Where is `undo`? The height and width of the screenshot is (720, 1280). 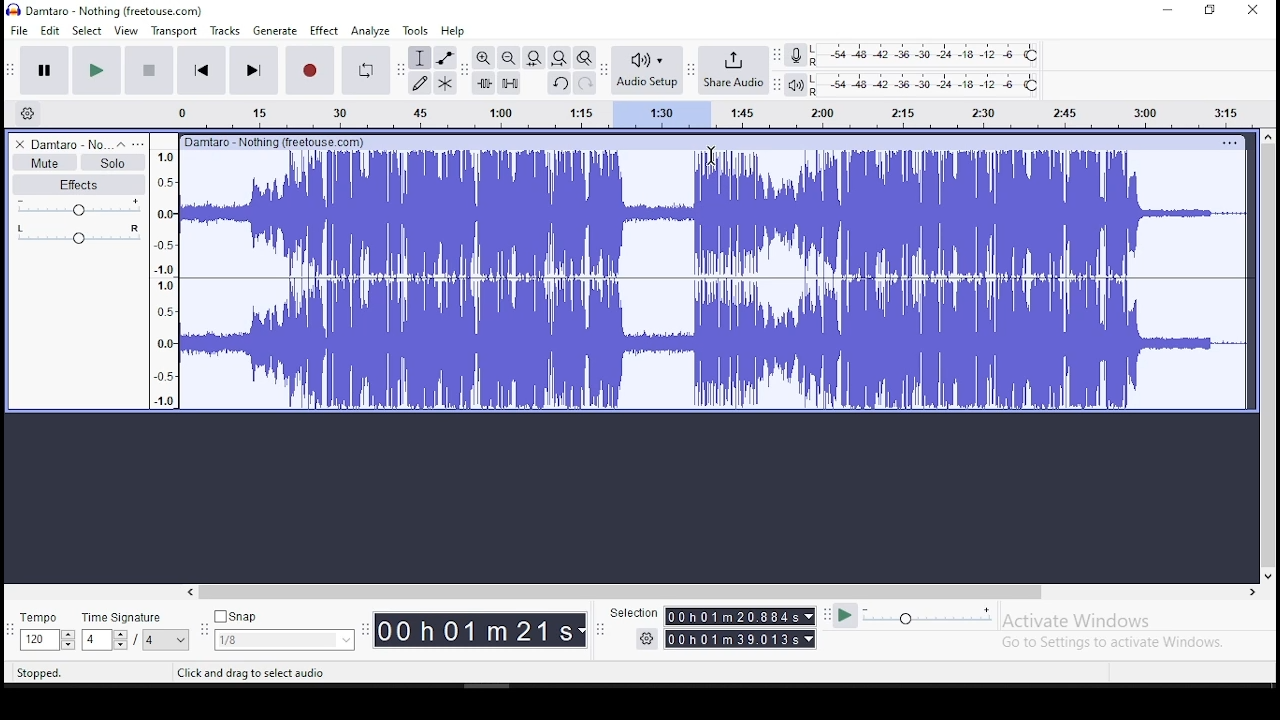
undo is located at coordinates (559, 83).